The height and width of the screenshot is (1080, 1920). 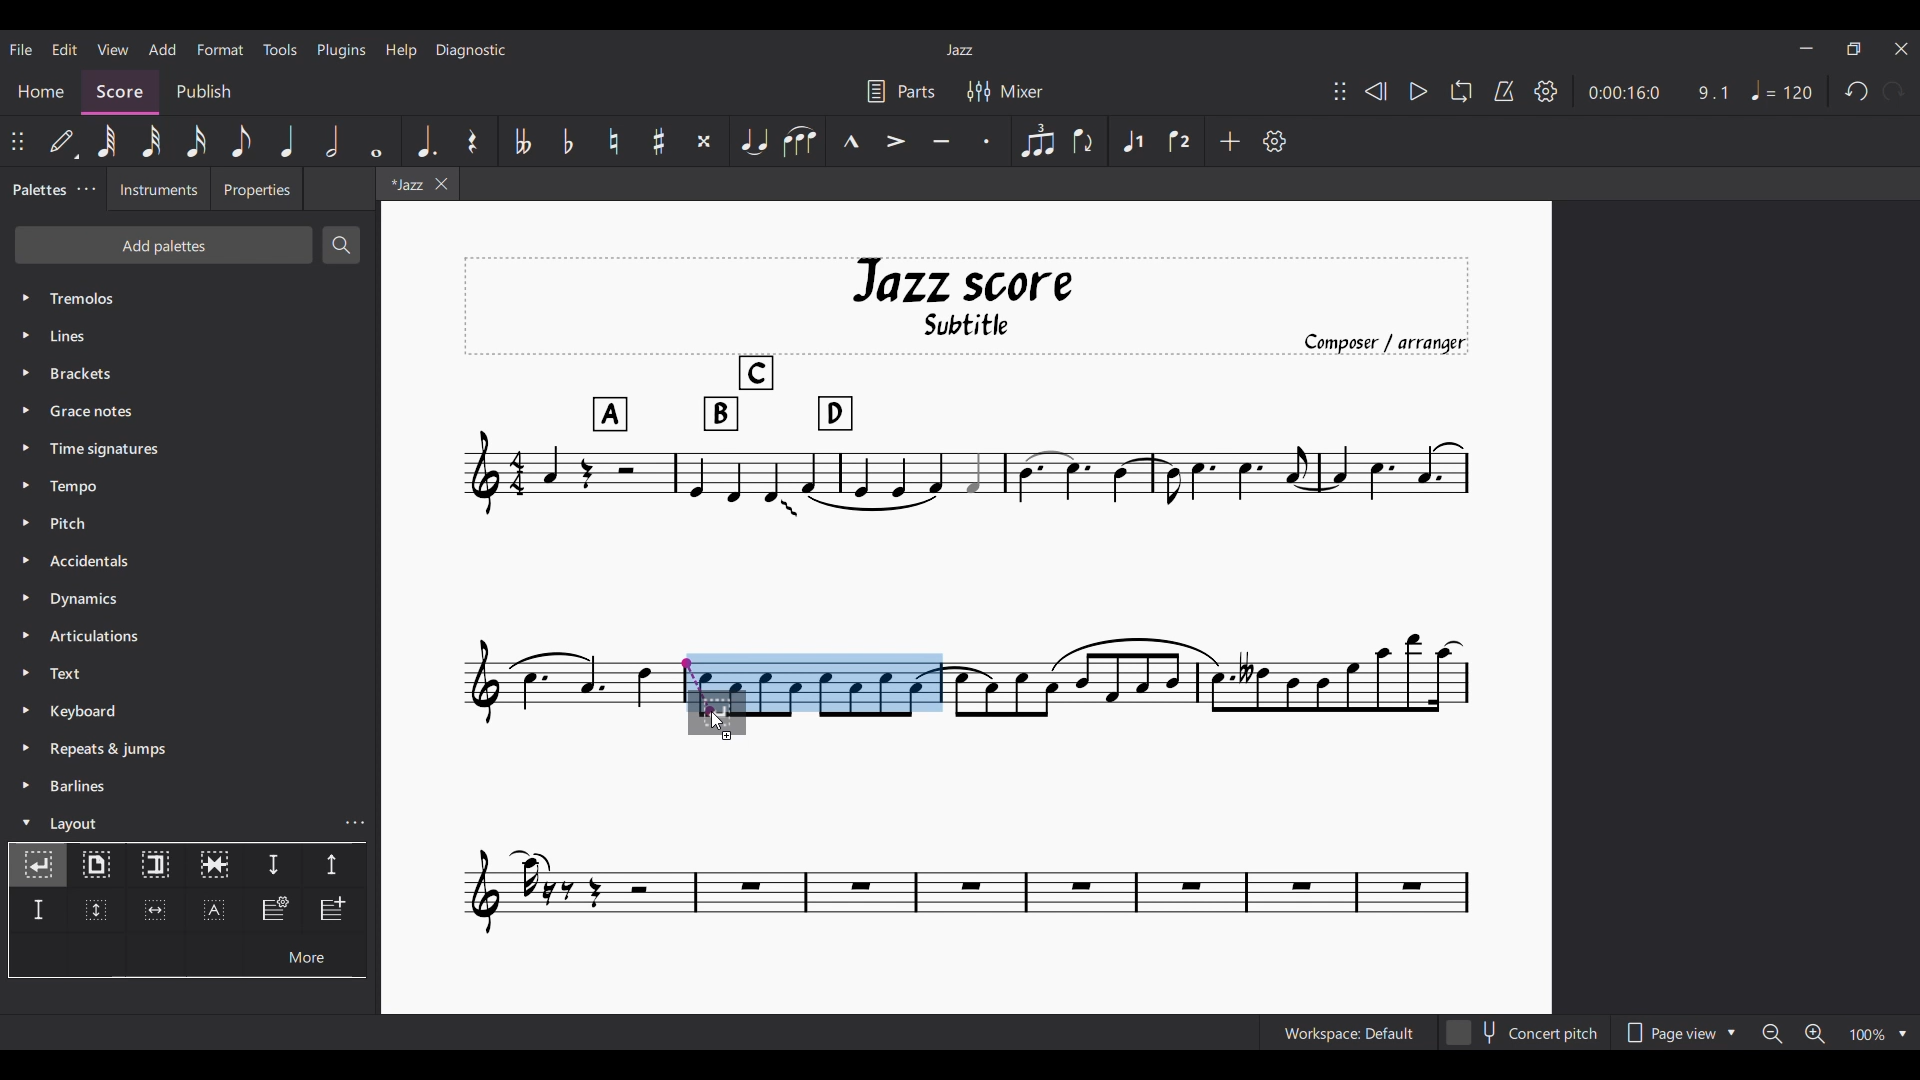 What do you see at coordinates (162, 49) in the screenshot?
I see `Add menu` at bounding box center [162, 49].